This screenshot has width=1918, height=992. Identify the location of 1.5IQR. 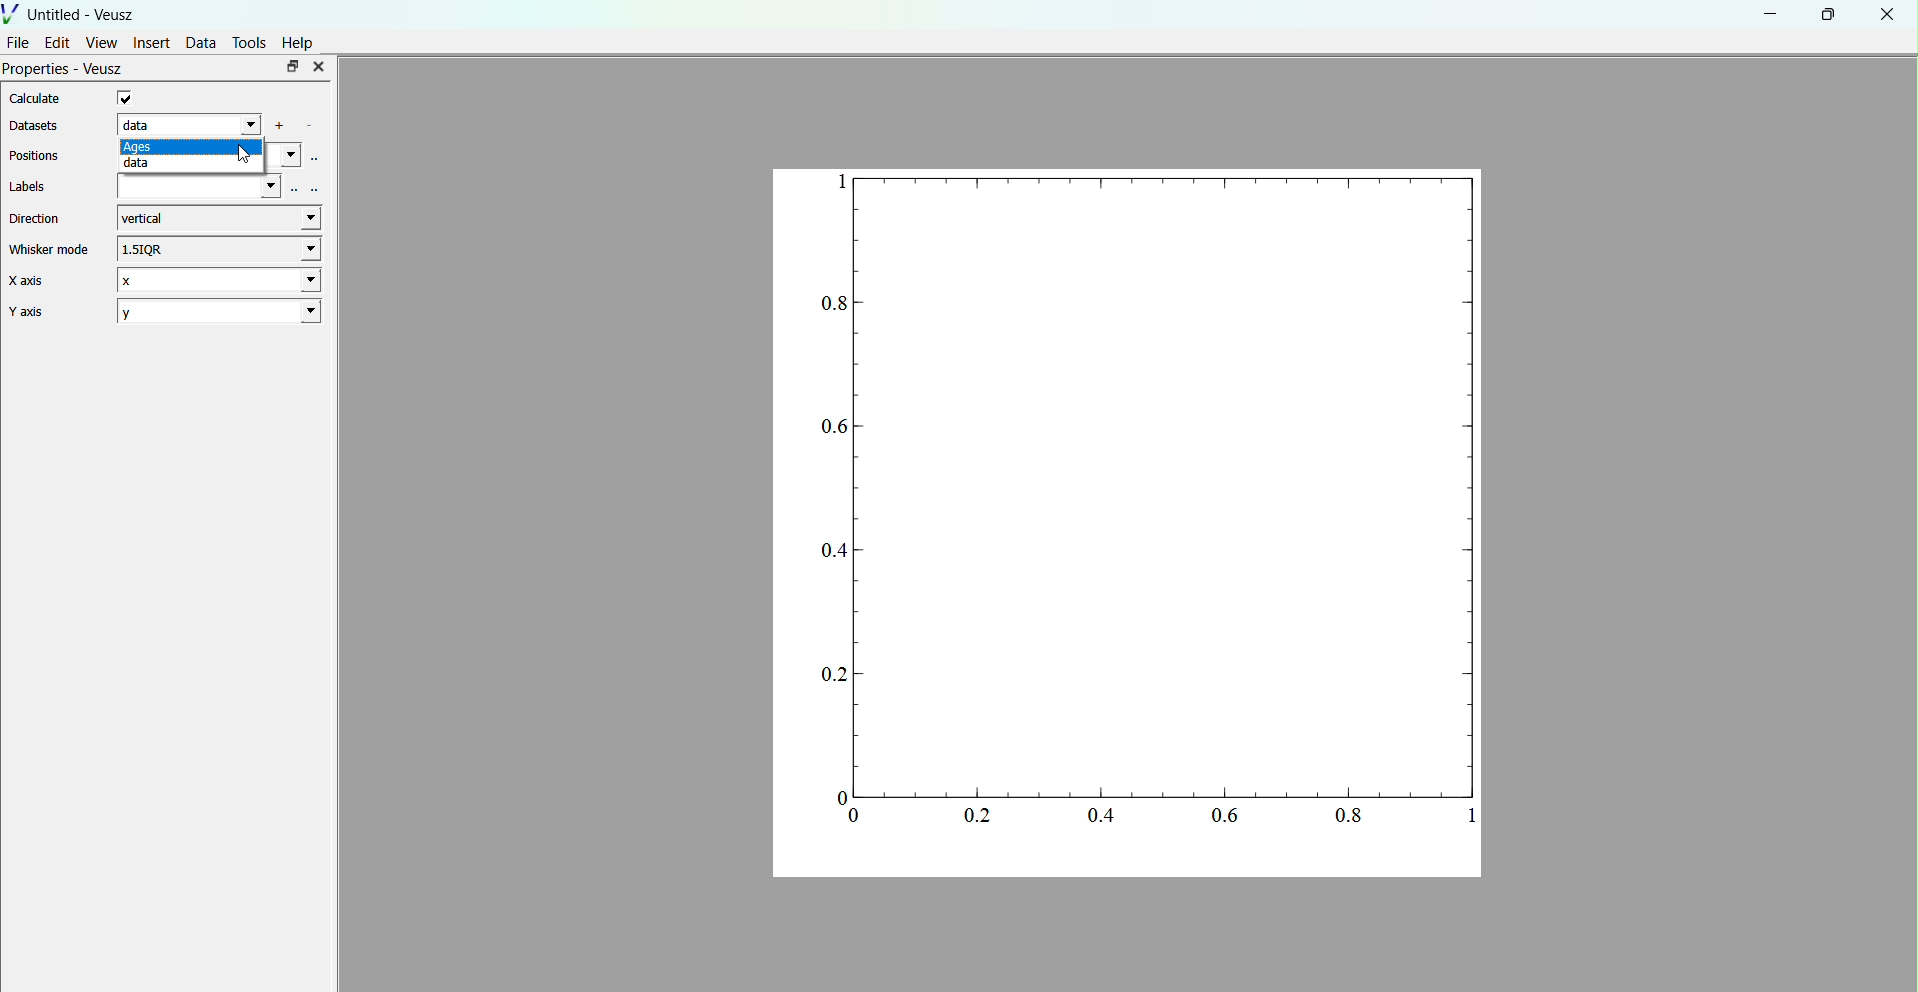
(218, 248).